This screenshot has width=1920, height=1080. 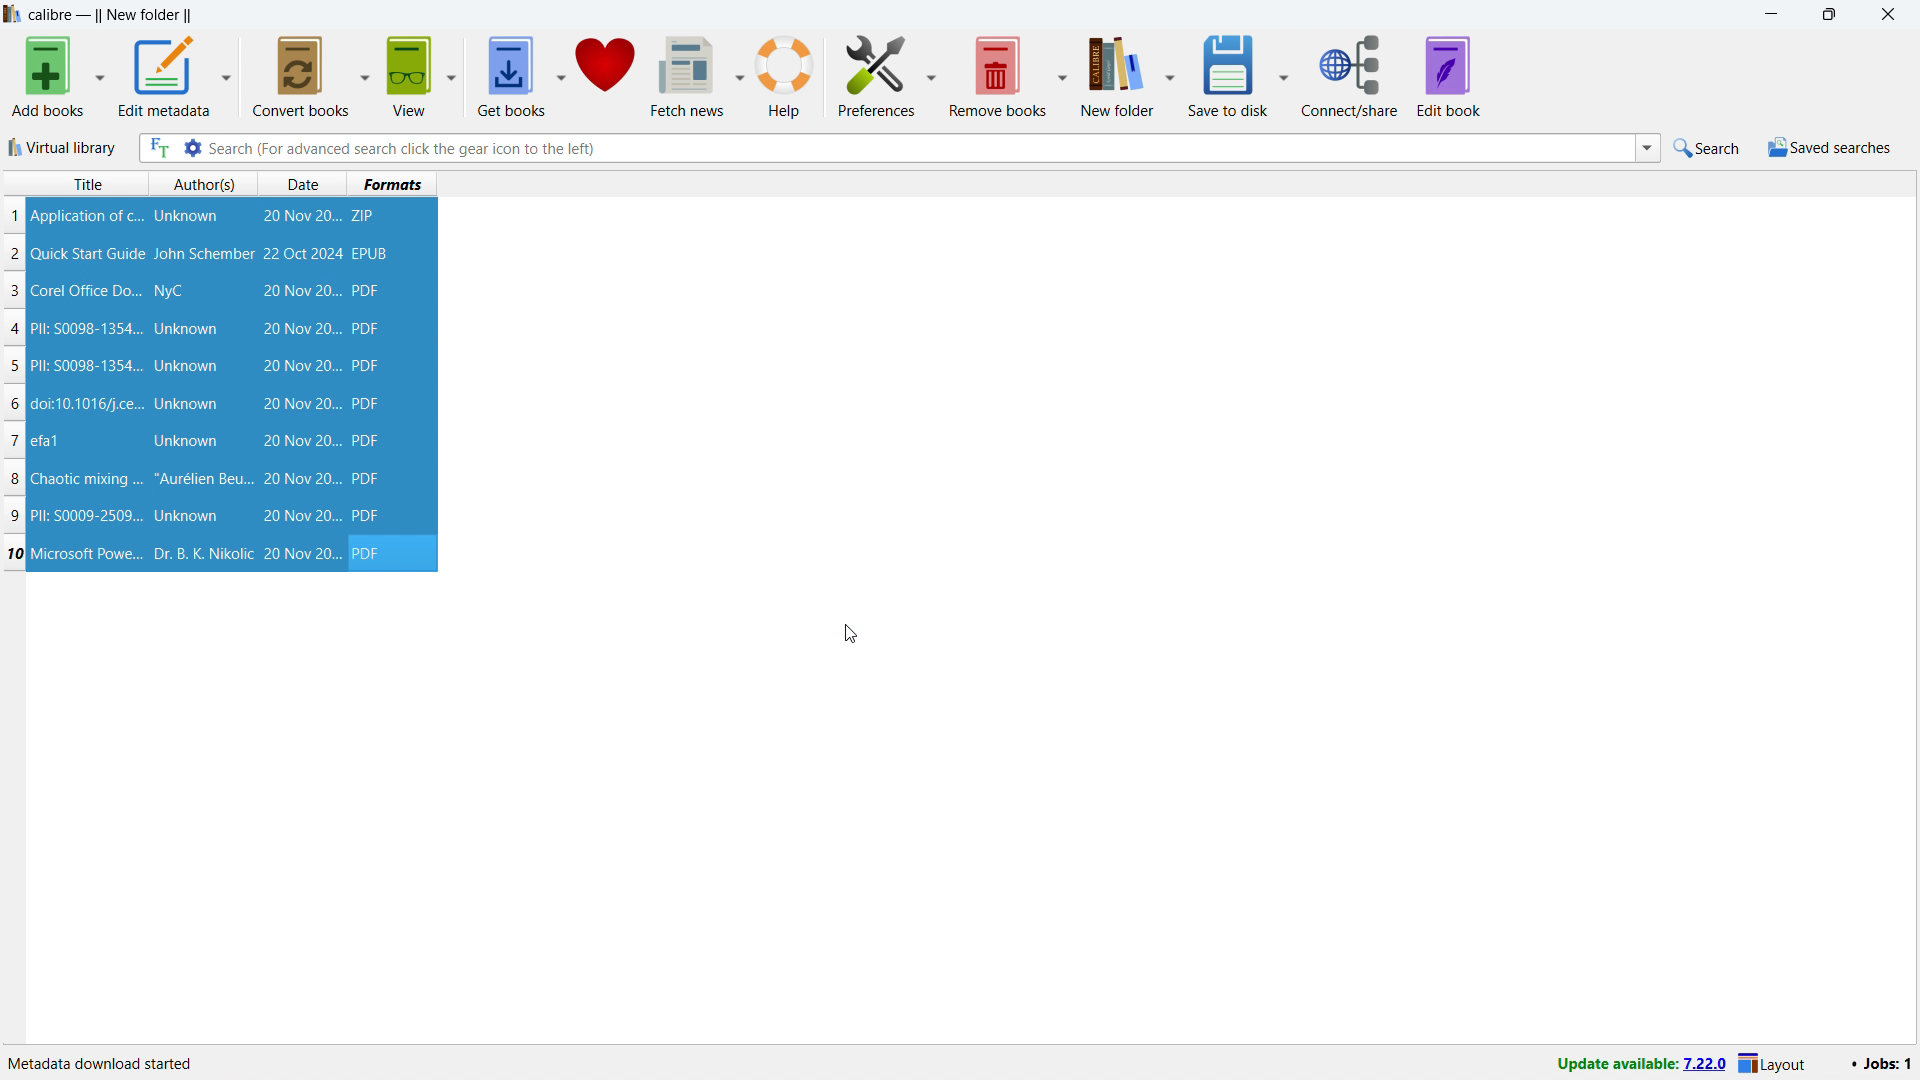 What do you see at coordinates (87, 367) in the screenshot?
I see `PII:S0098-1354...` at bounding box center [87, 367].